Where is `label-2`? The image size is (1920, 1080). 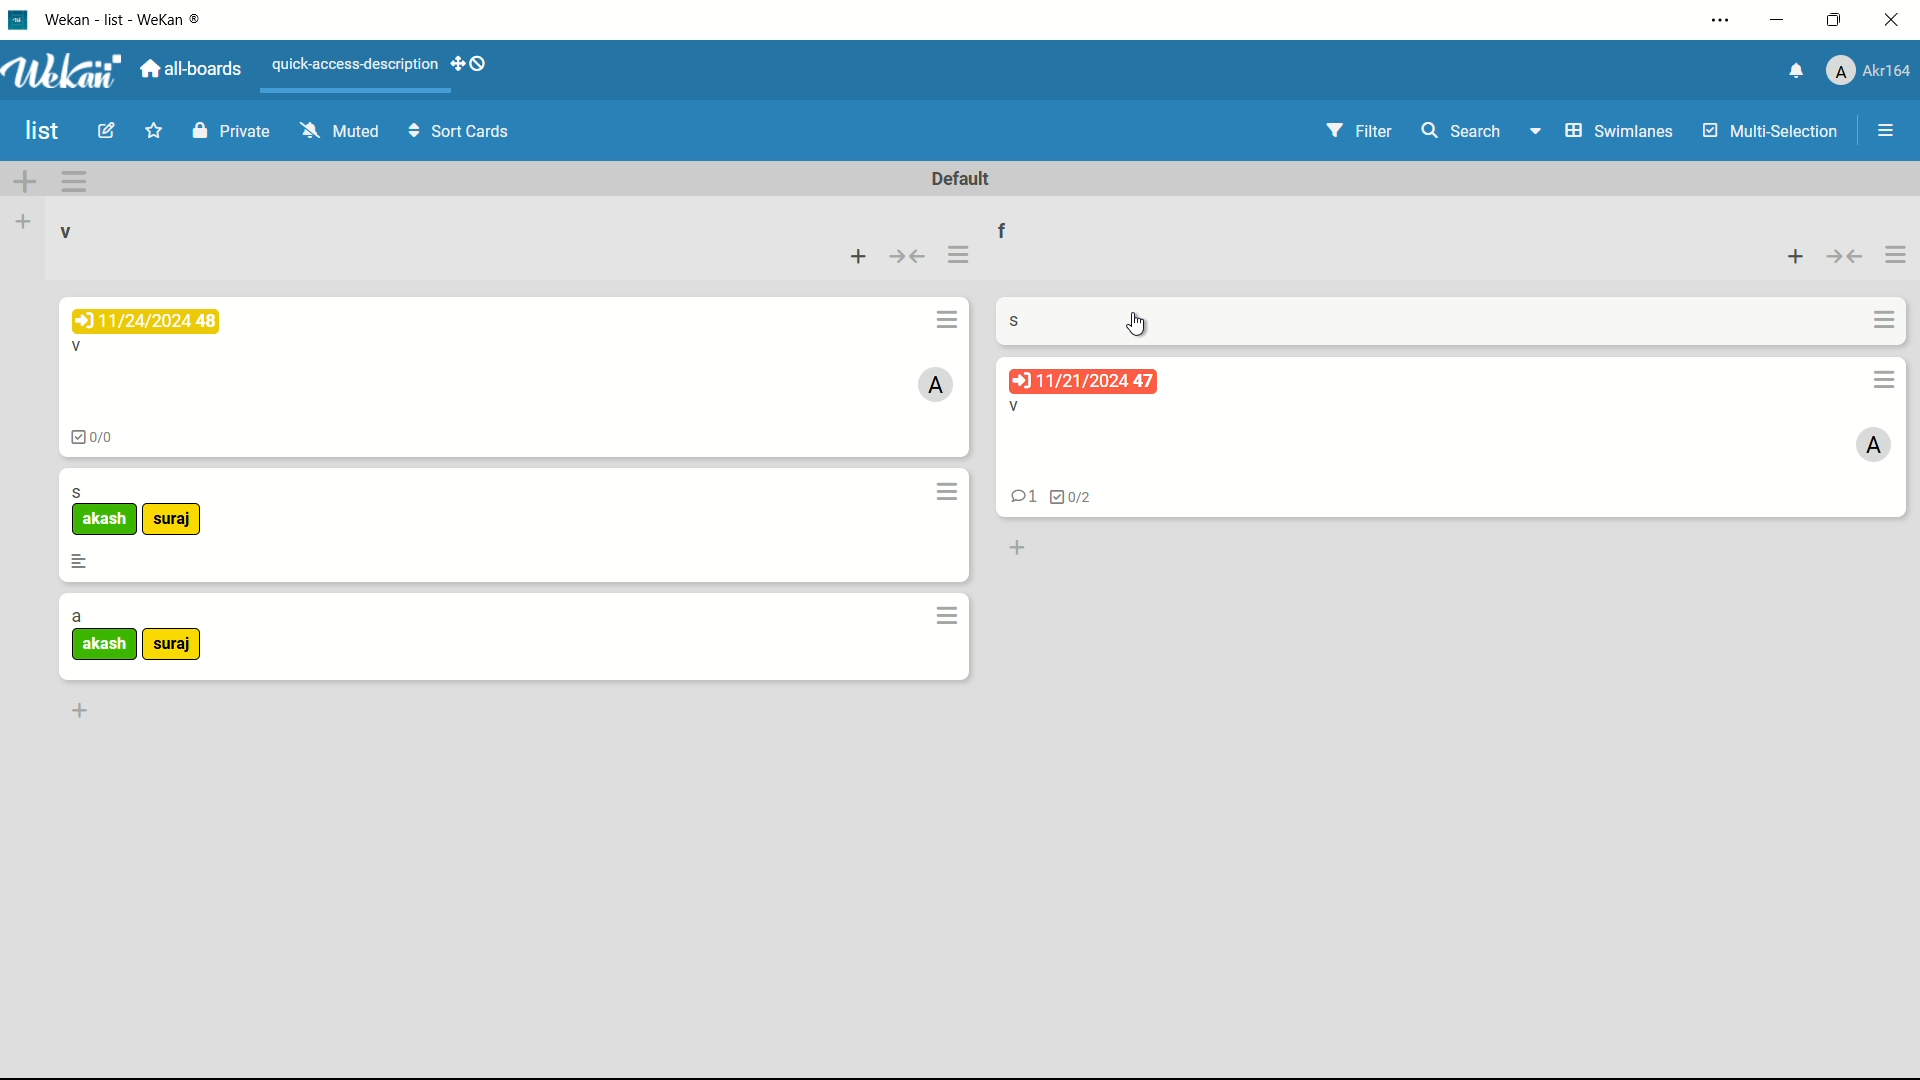
label-2 is located at coordinates (171, 646).